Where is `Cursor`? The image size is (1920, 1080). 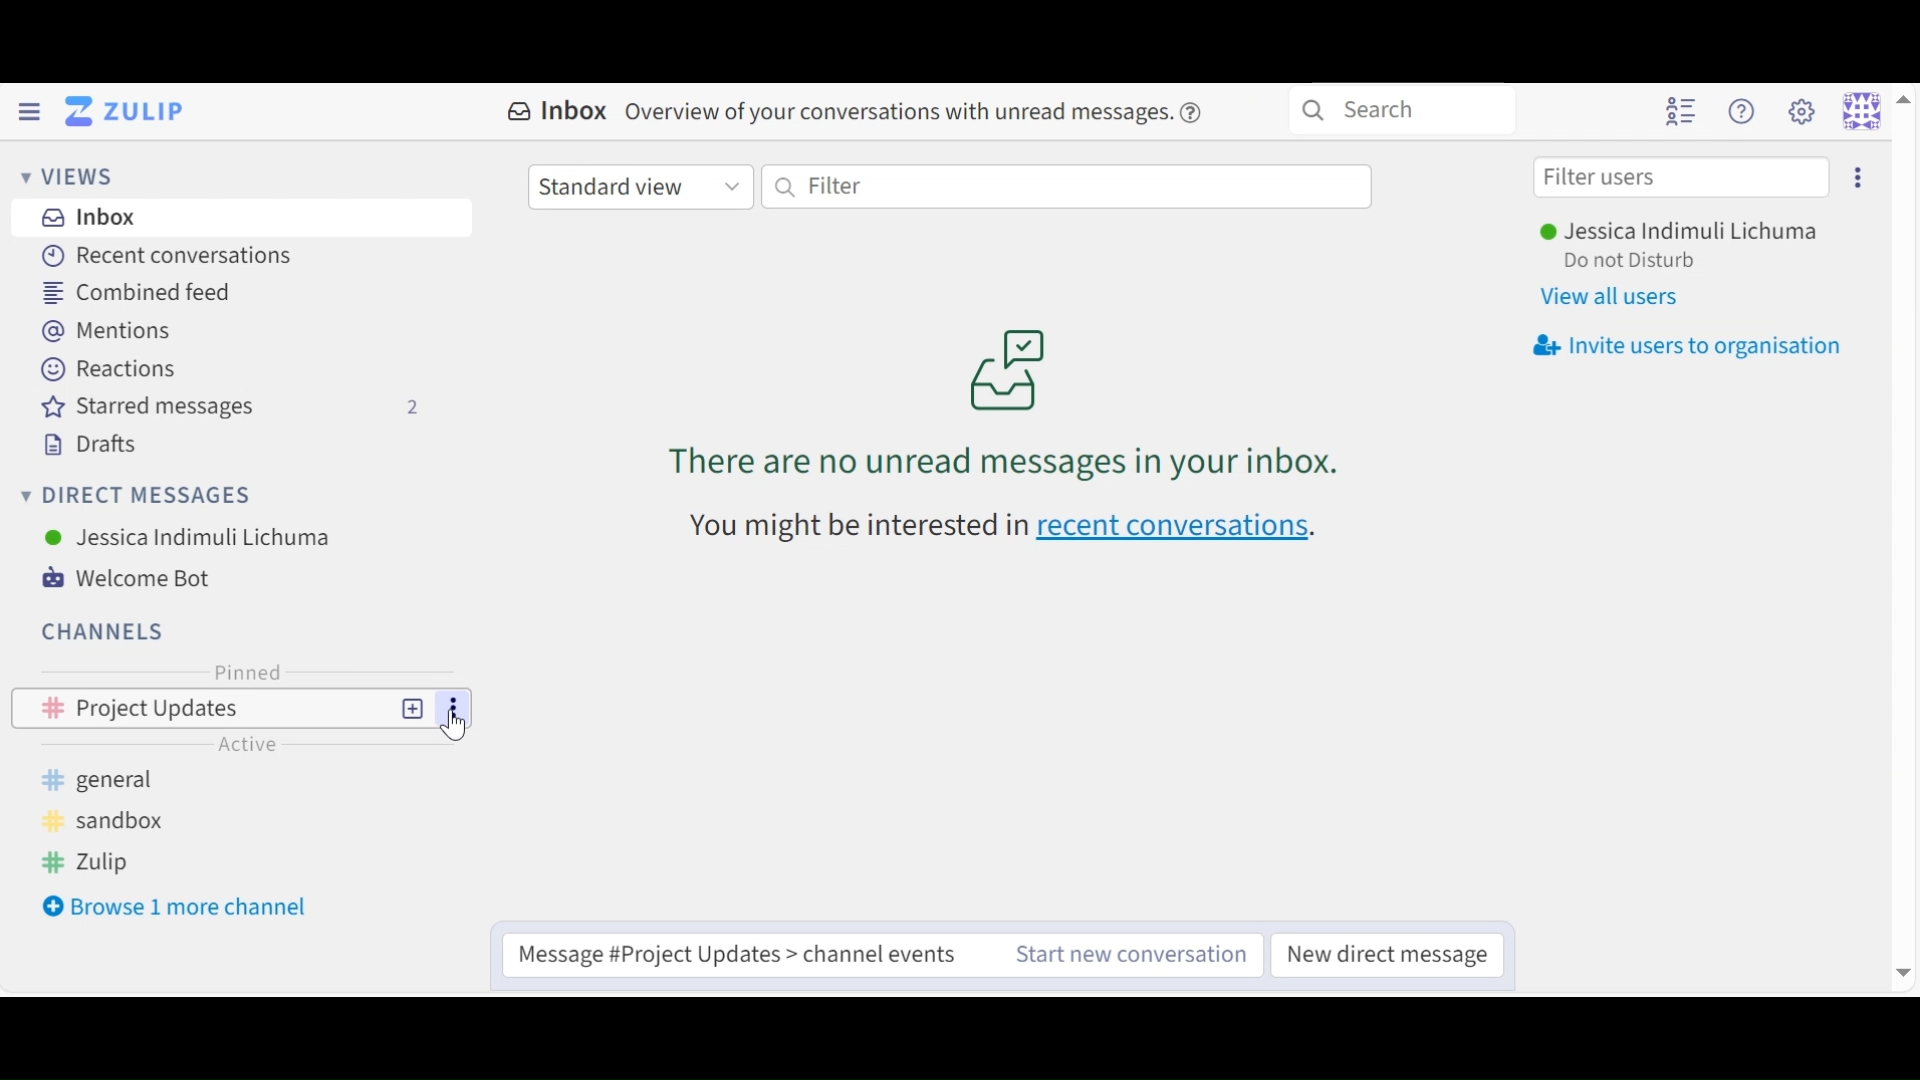 Cursor is located at coordinates (458, 728).